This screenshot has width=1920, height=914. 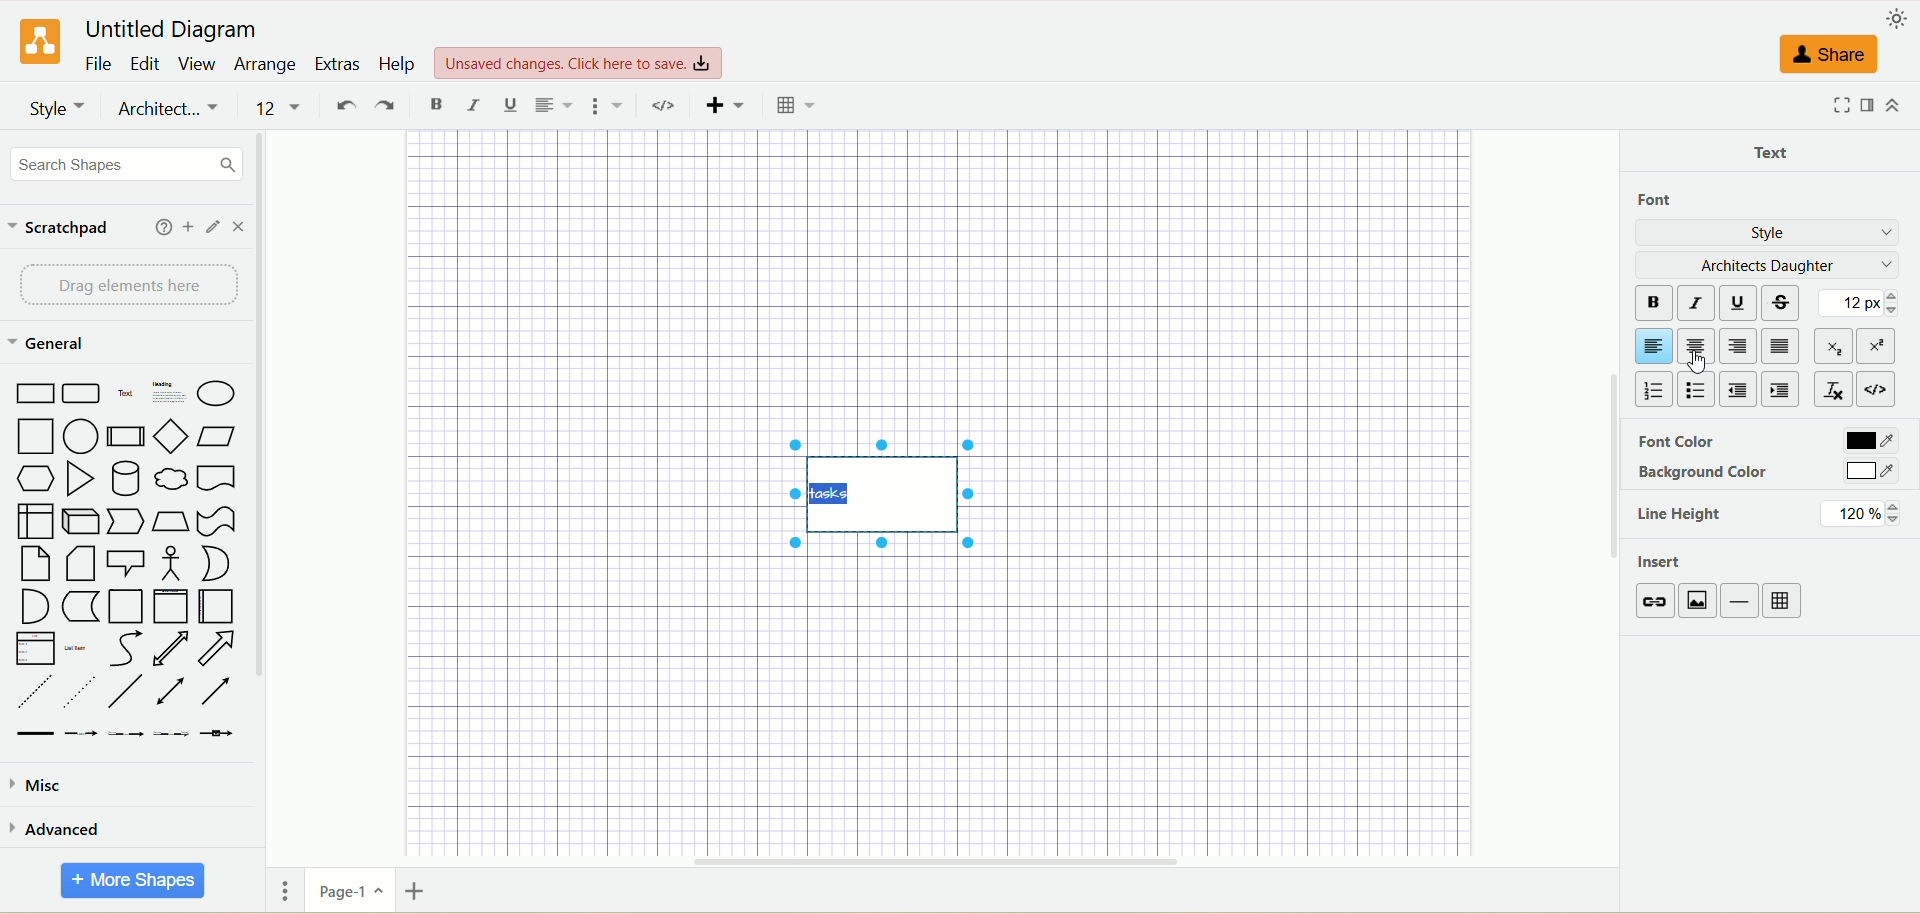 What do you see at coordinates (1613, 497) in the screenshot?
I see `vertical scroll bar` at bounding box center [1613, 497].